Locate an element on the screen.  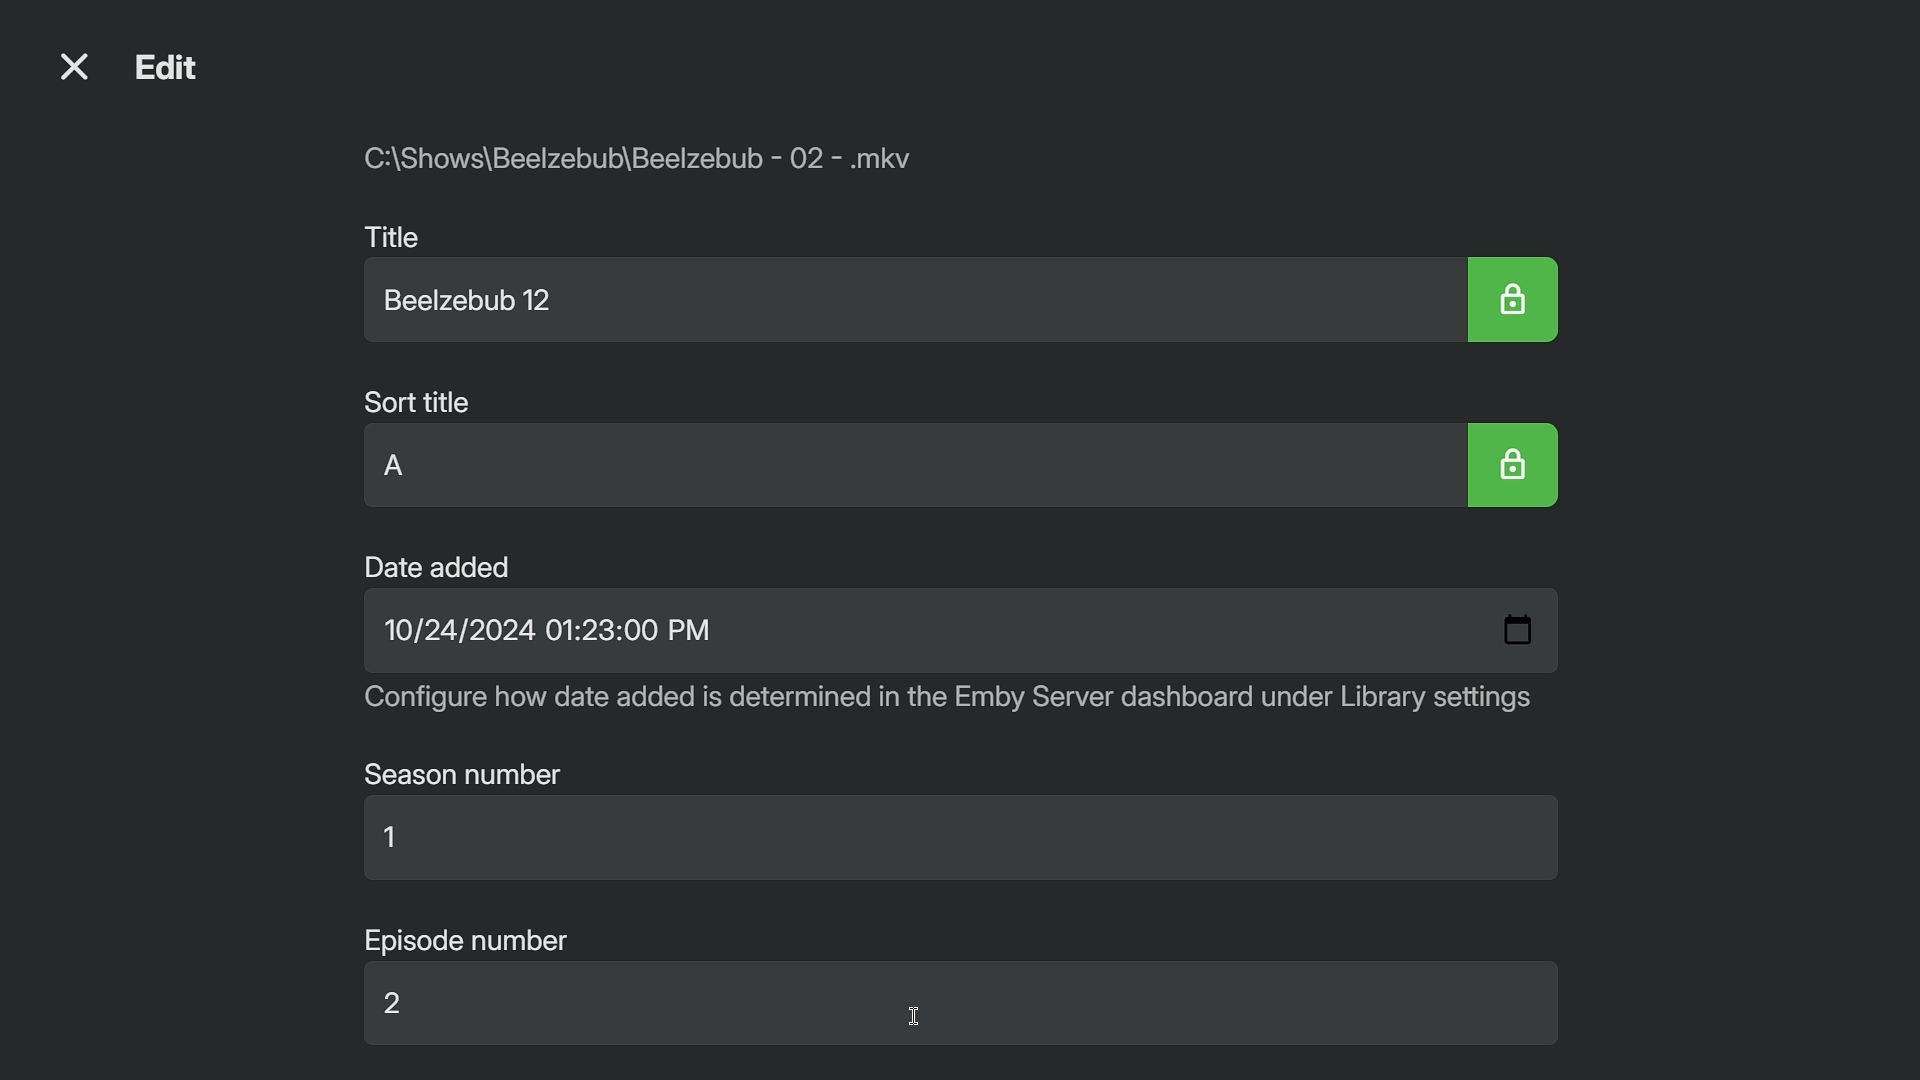
Season number is located at coordinates (465, 774).